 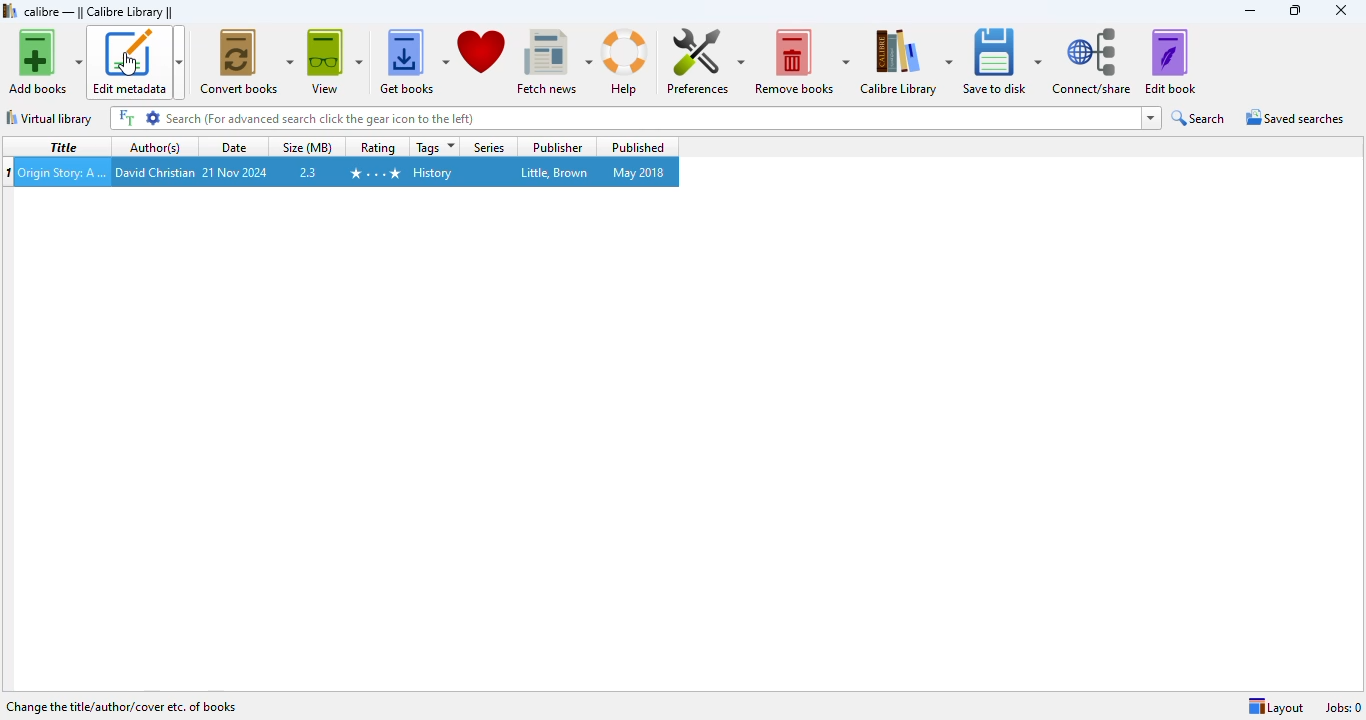 I want to click on date, so click(x=233, y=146).